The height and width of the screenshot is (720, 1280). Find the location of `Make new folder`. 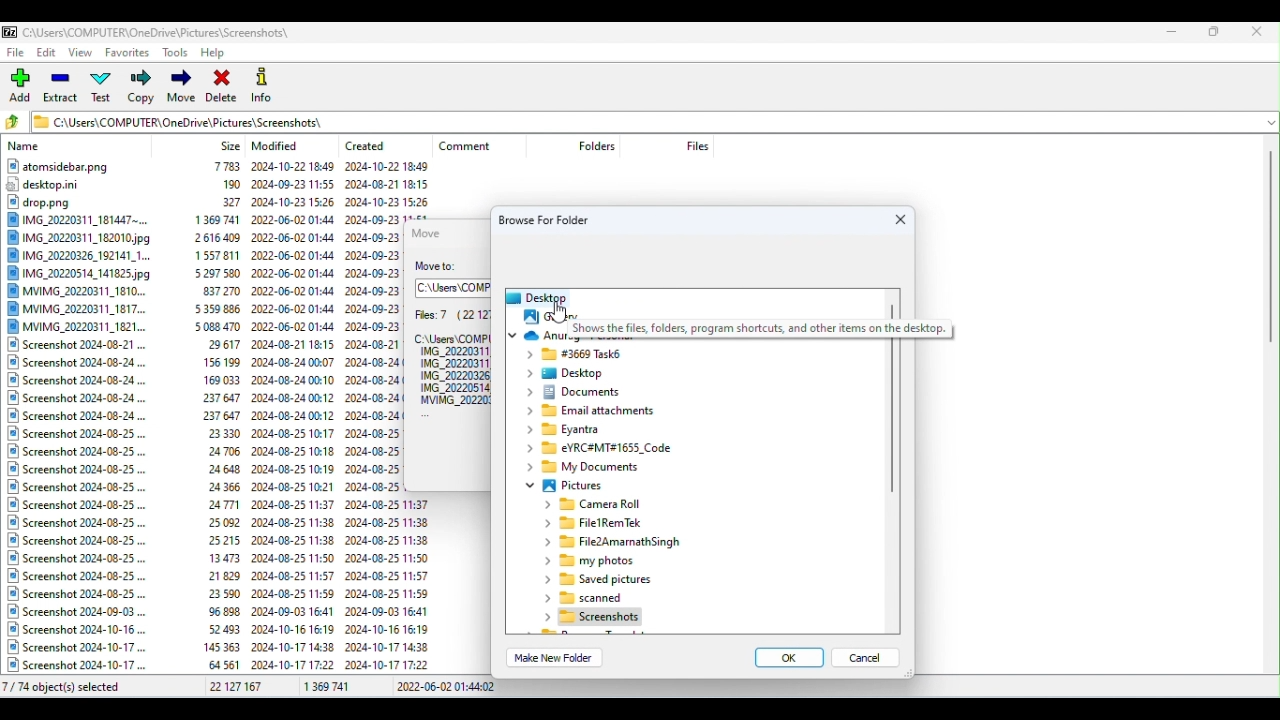

Make new folder is located at coordinates (558, 658).